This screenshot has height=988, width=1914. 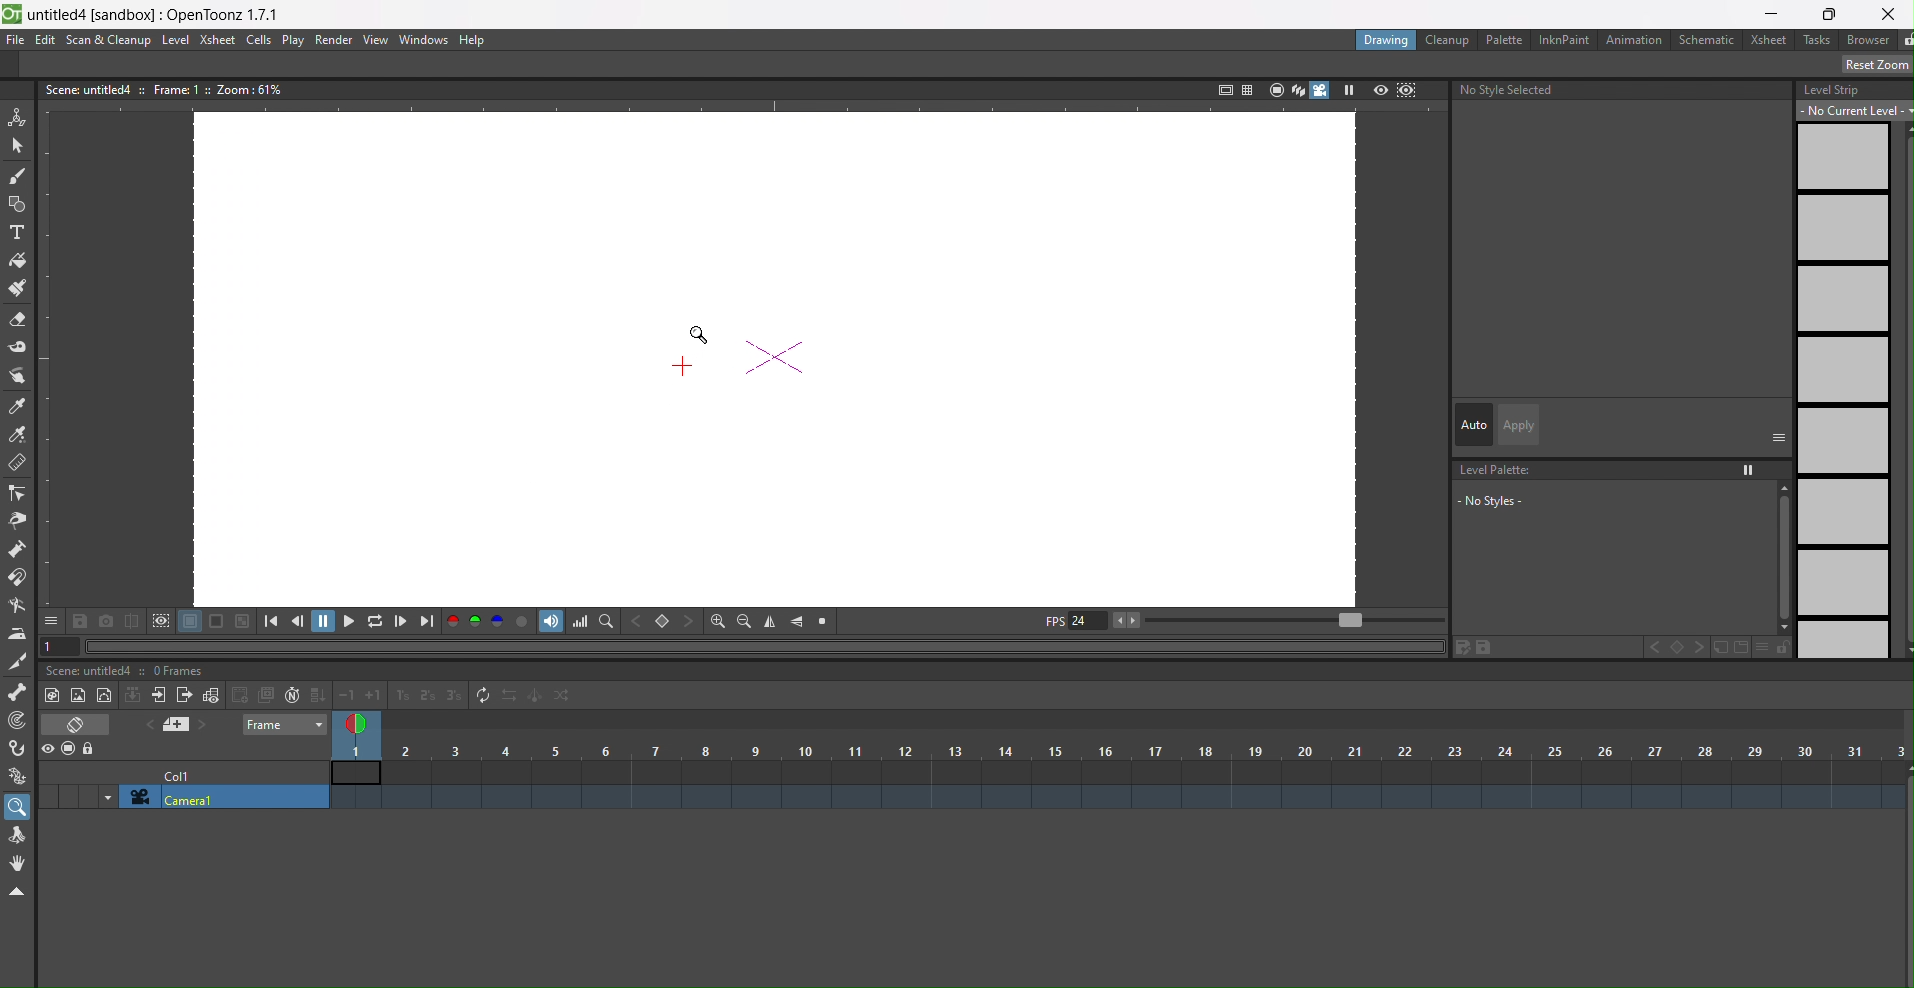 What do you see at coordinates (178, 726) in the screenshot?
I see `icon` at bounding box center [178, 726].